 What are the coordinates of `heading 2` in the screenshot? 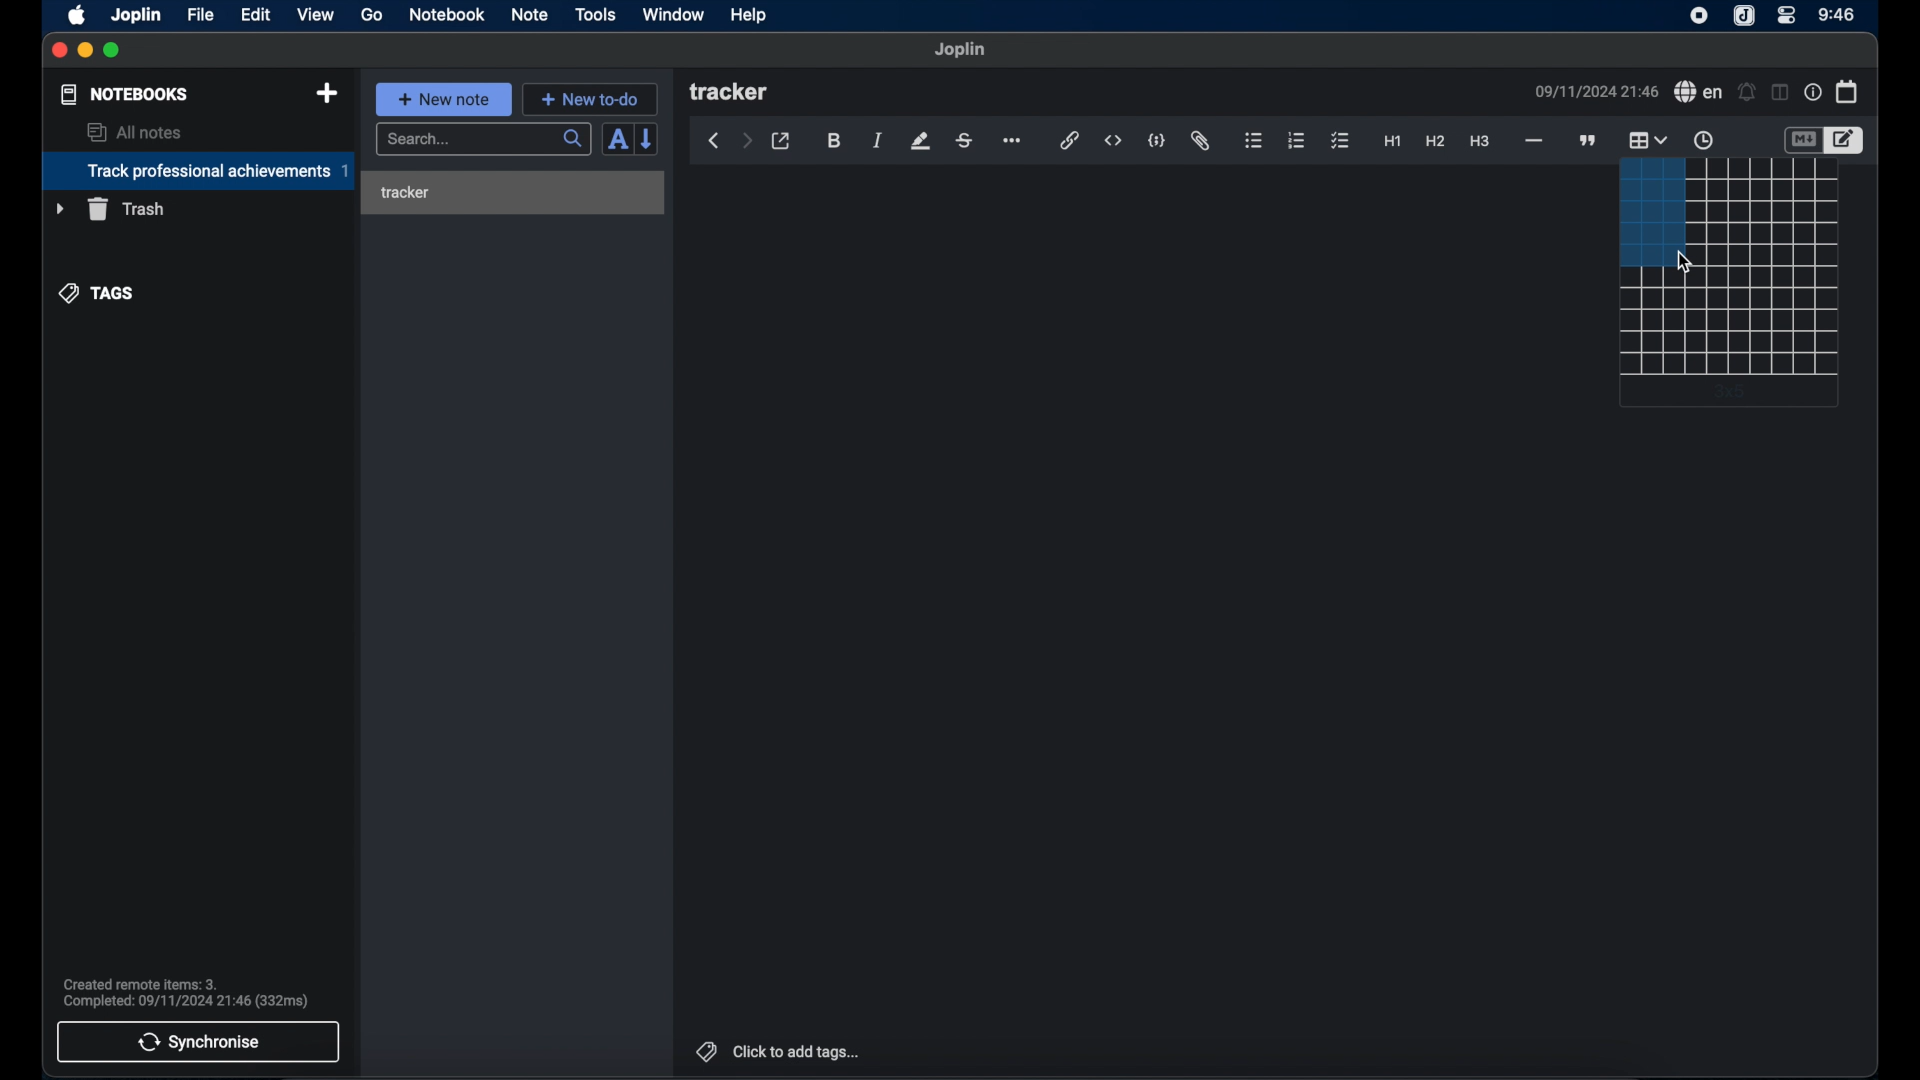 It's located at (1435, 142).